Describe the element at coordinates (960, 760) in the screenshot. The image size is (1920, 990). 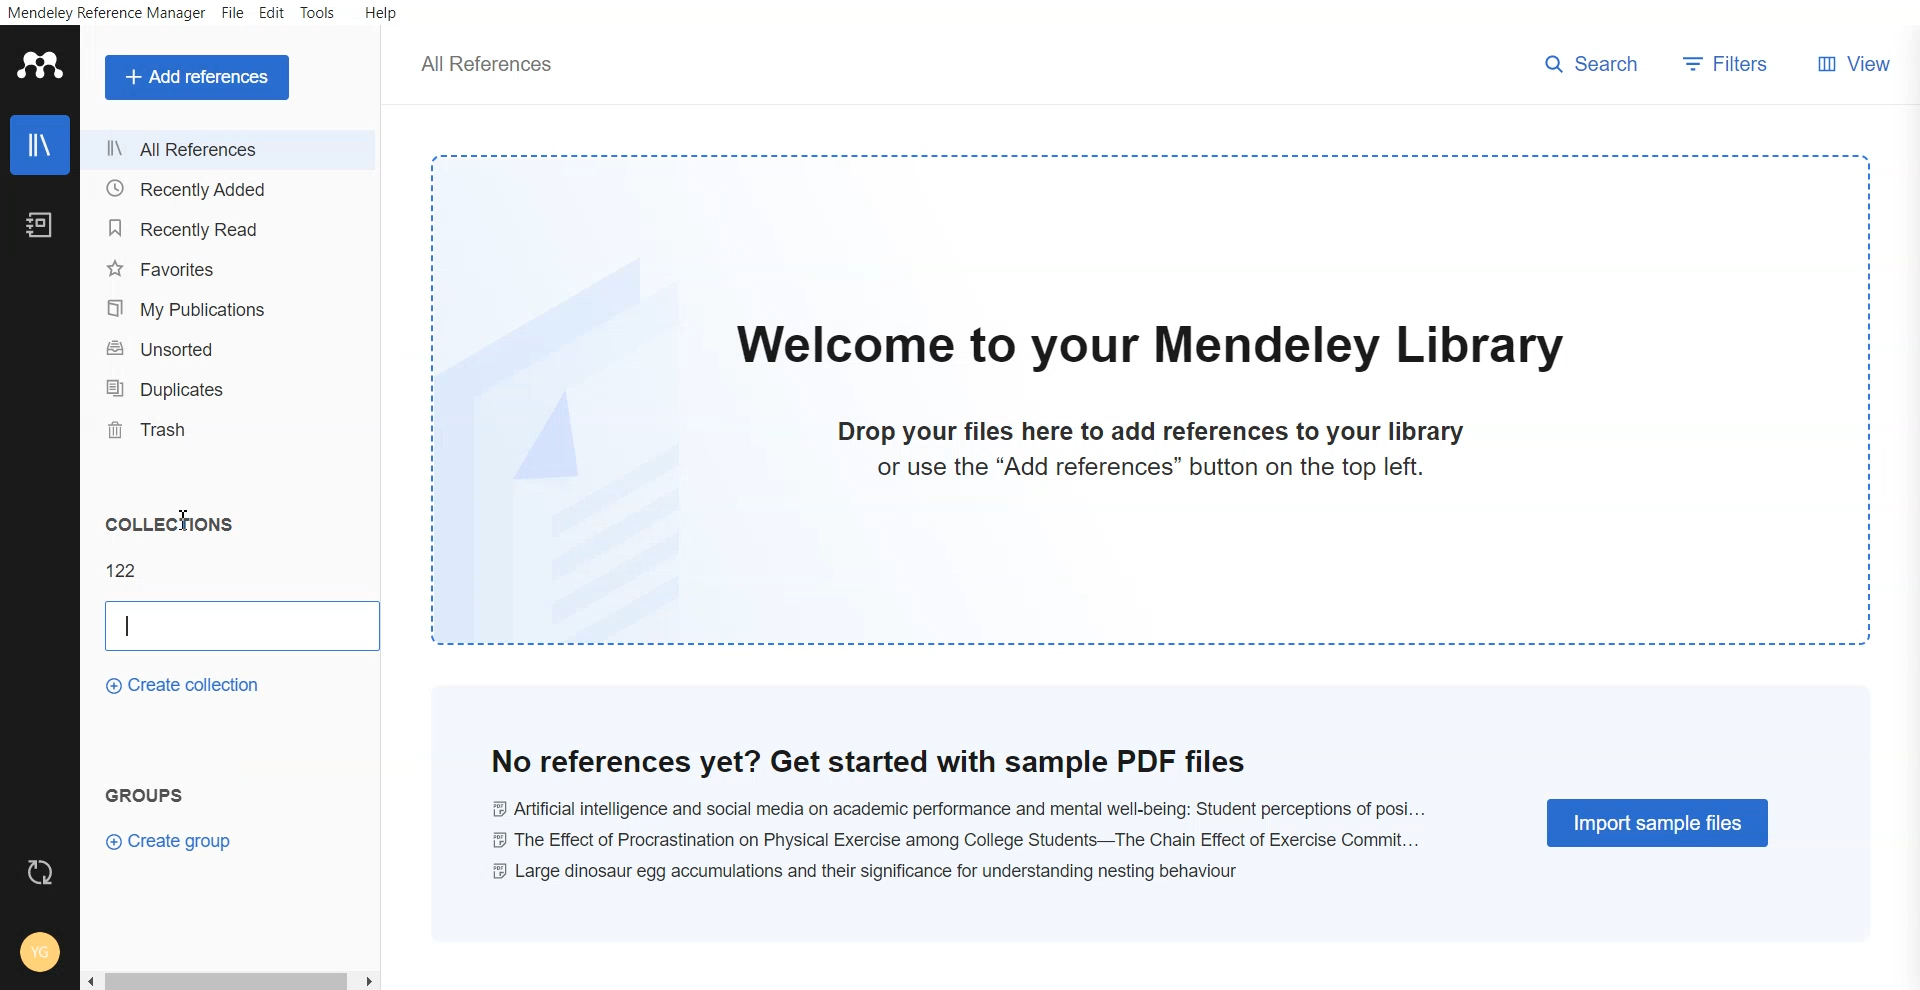
I see `no reference yet? get started with sample pdf files` at that location.